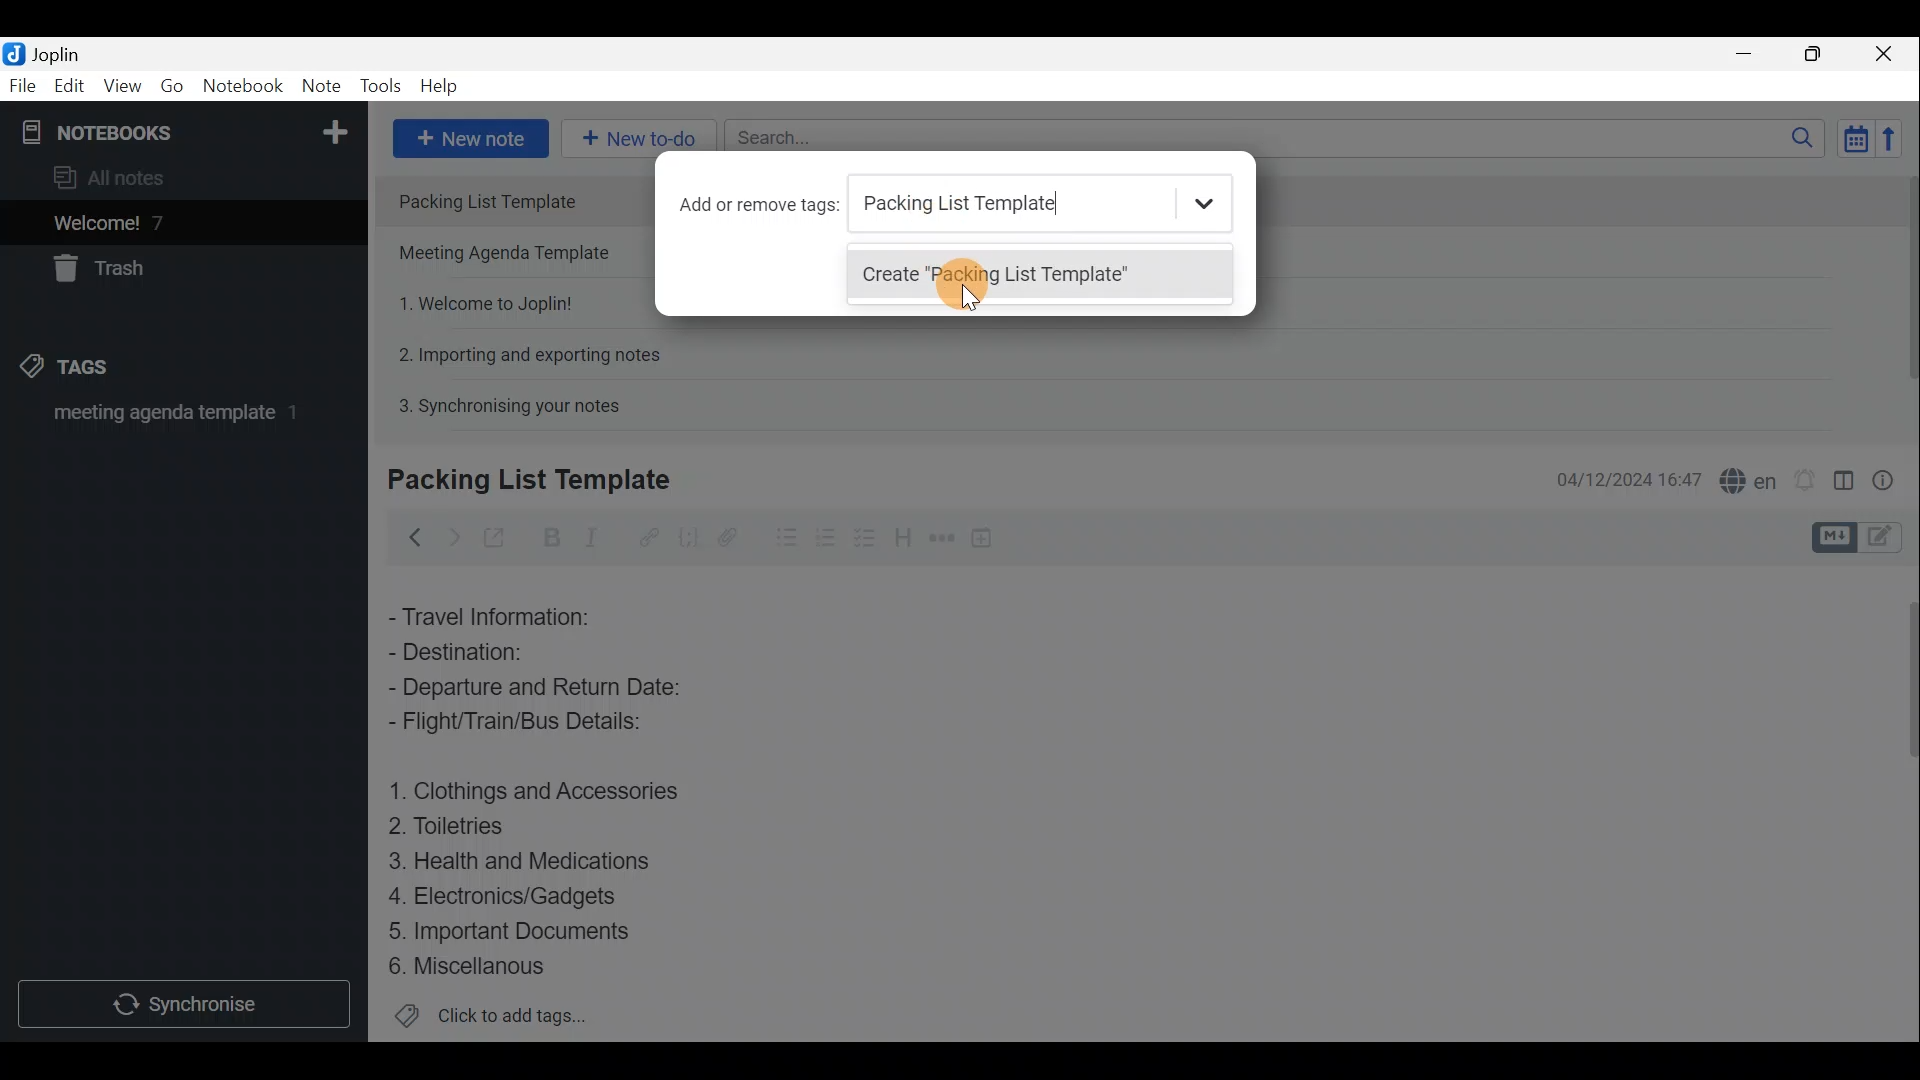  What do you see at coordinates (599, 537) in the screenshot?
I see `Italic` at bounding box center [599, 537].